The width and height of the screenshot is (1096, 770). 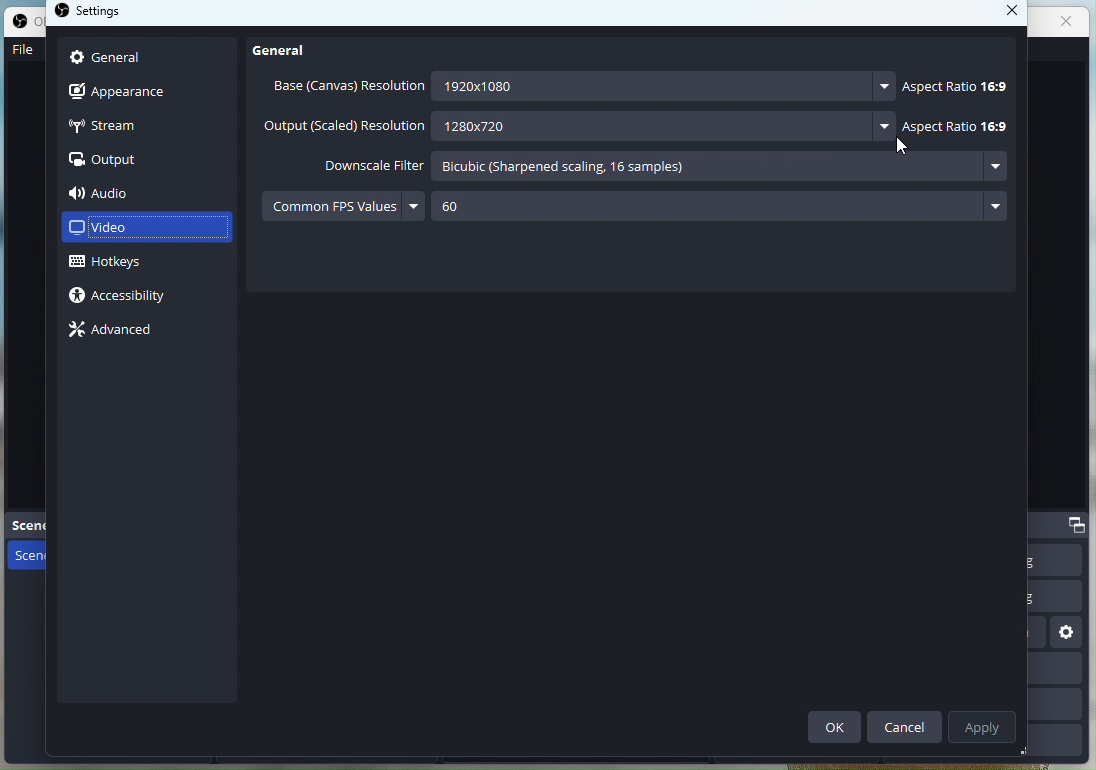 I want to click on Output (scaled) resolution, so click(x=345, y=126).